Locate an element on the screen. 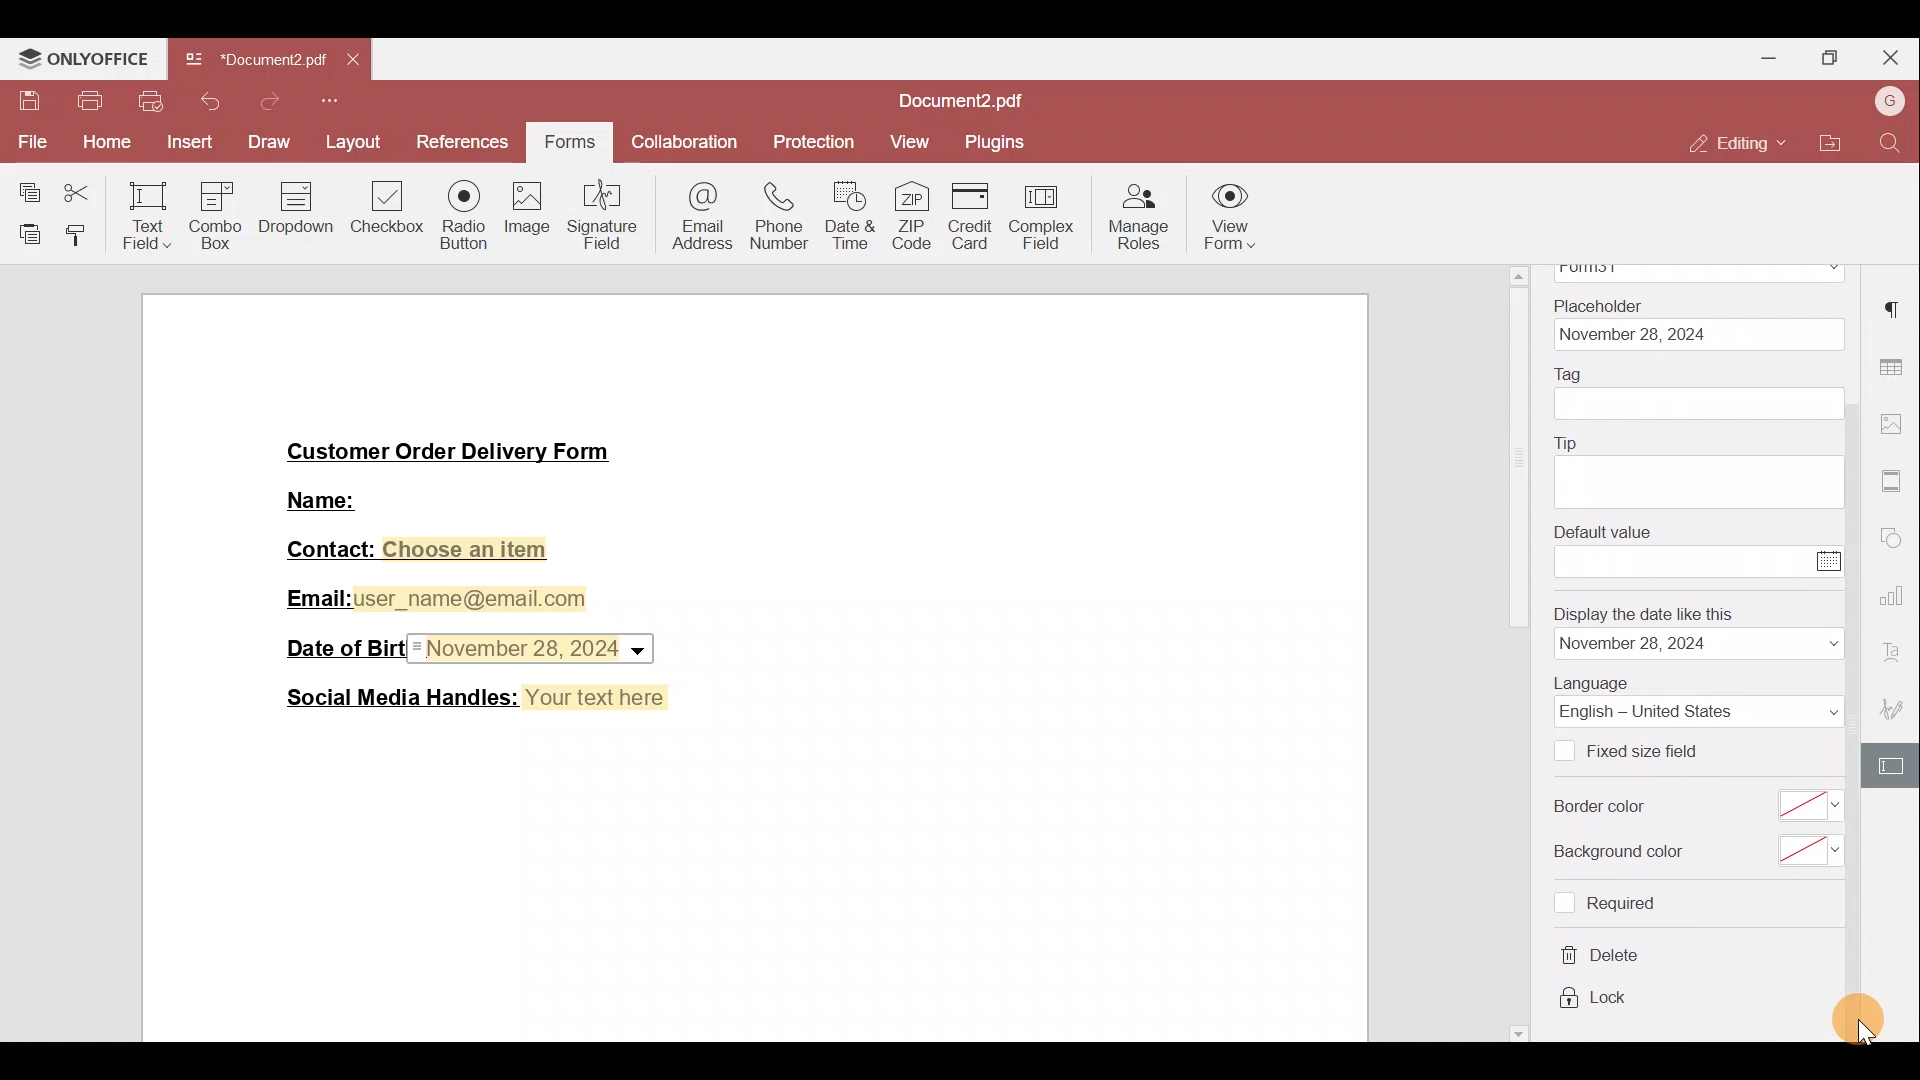 This screenshot has width=1920, height=1080. Contact: Choose an item is located at coordinates (420, 551).